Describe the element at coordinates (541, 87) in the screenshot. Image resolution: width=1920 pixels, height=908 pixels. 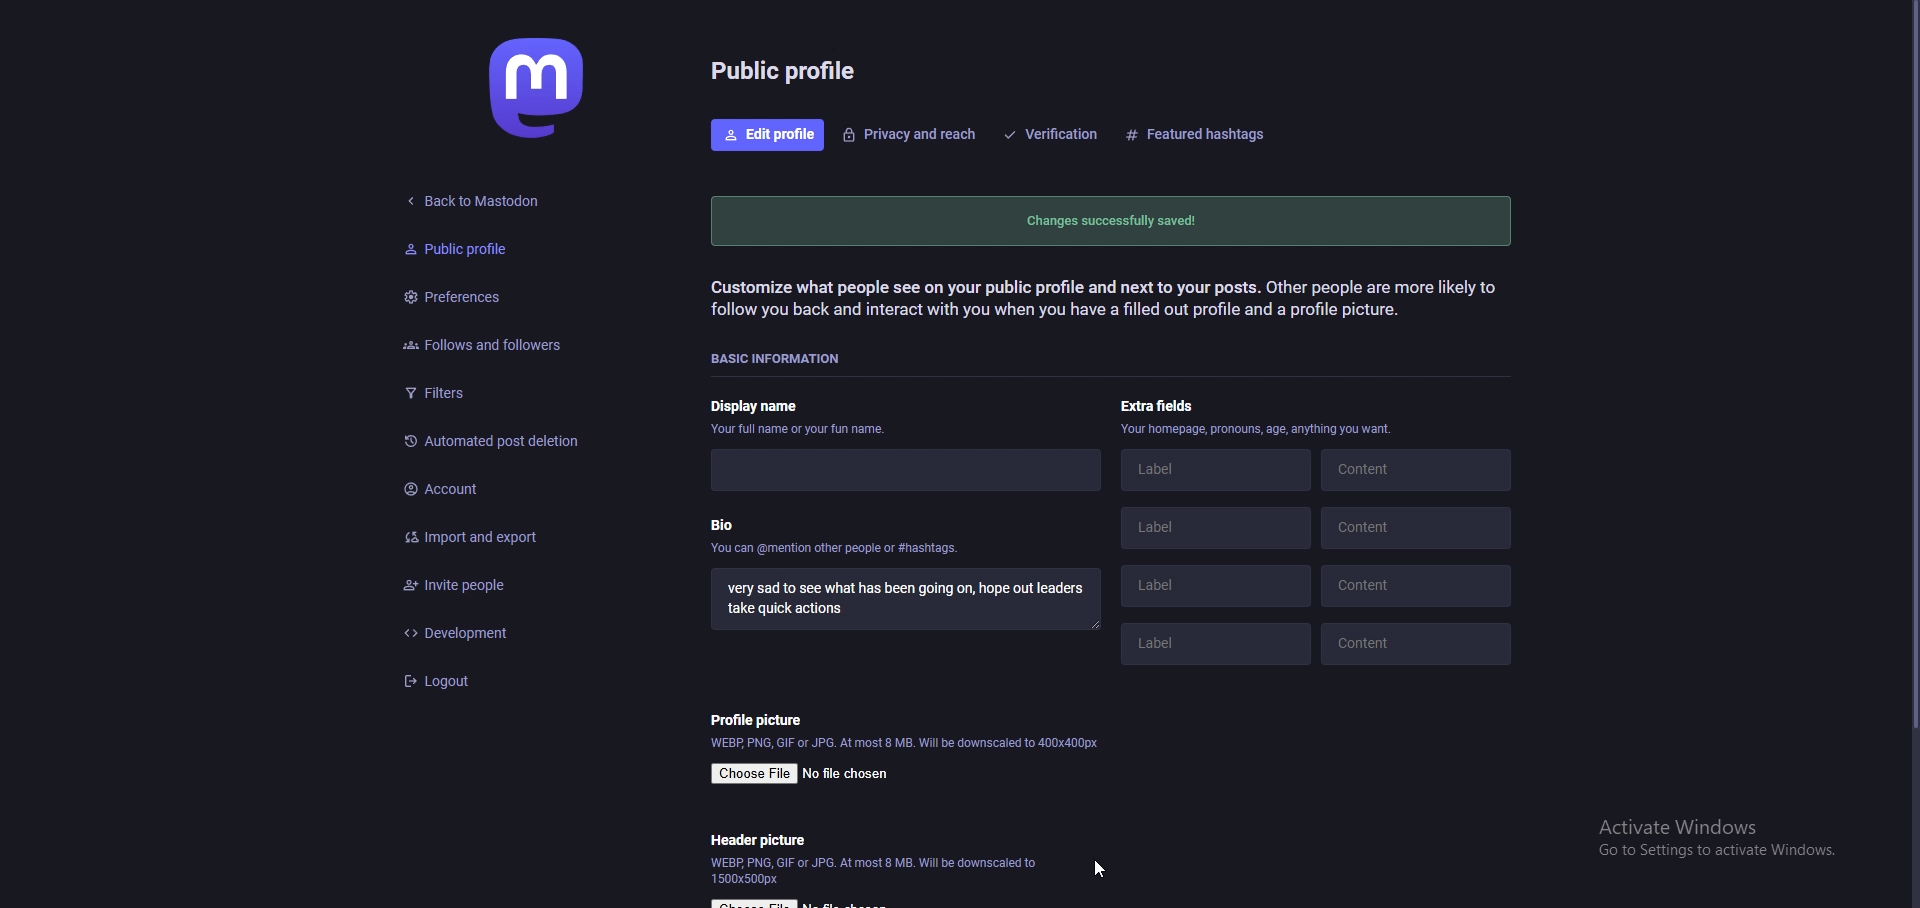
I see `mastodon` at that location.